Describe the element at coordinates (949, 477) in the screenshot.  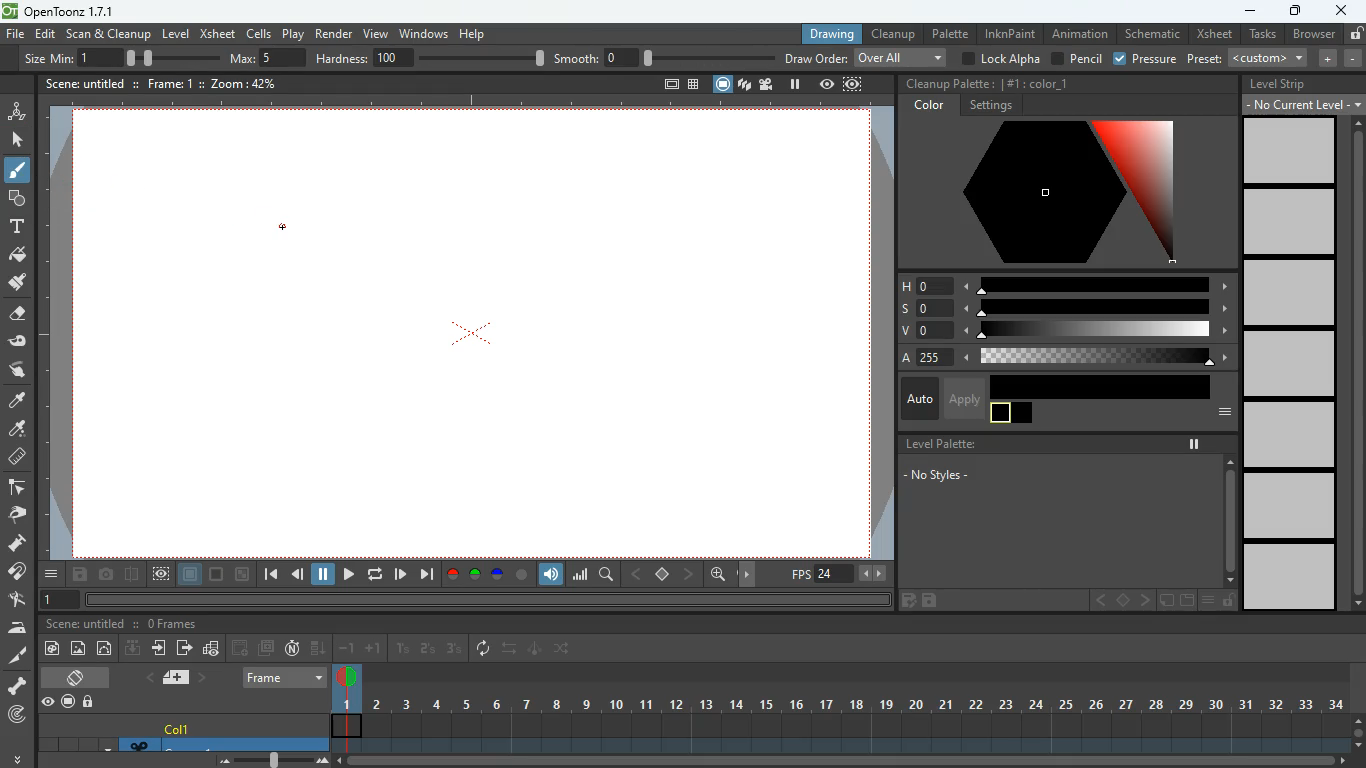
I see `no style` at that location.